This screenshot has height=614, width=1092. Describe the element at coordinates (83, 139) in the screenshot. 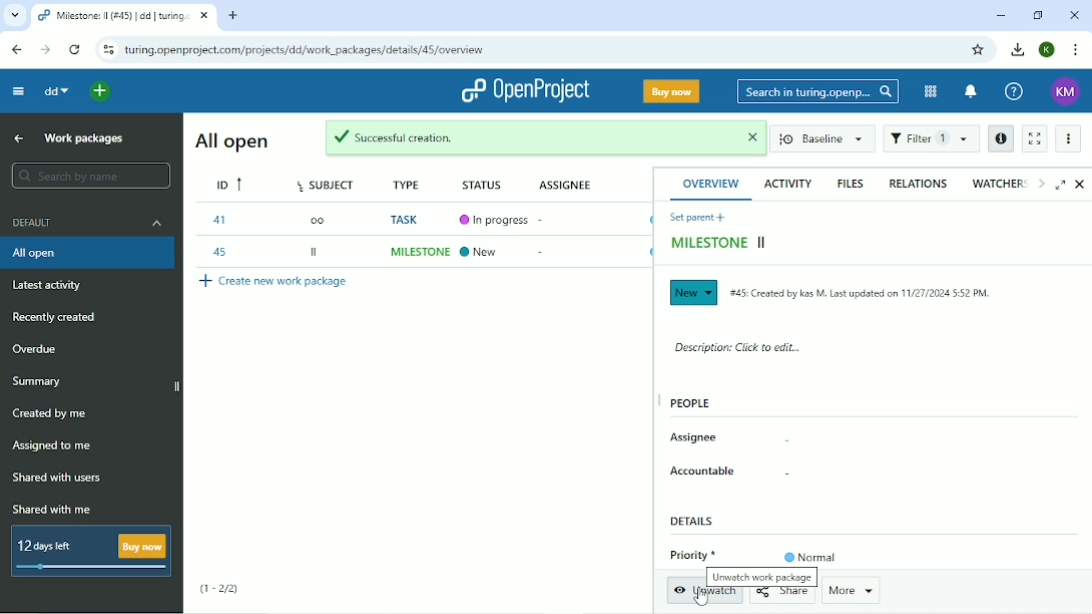

I see `Work packages` at that location.